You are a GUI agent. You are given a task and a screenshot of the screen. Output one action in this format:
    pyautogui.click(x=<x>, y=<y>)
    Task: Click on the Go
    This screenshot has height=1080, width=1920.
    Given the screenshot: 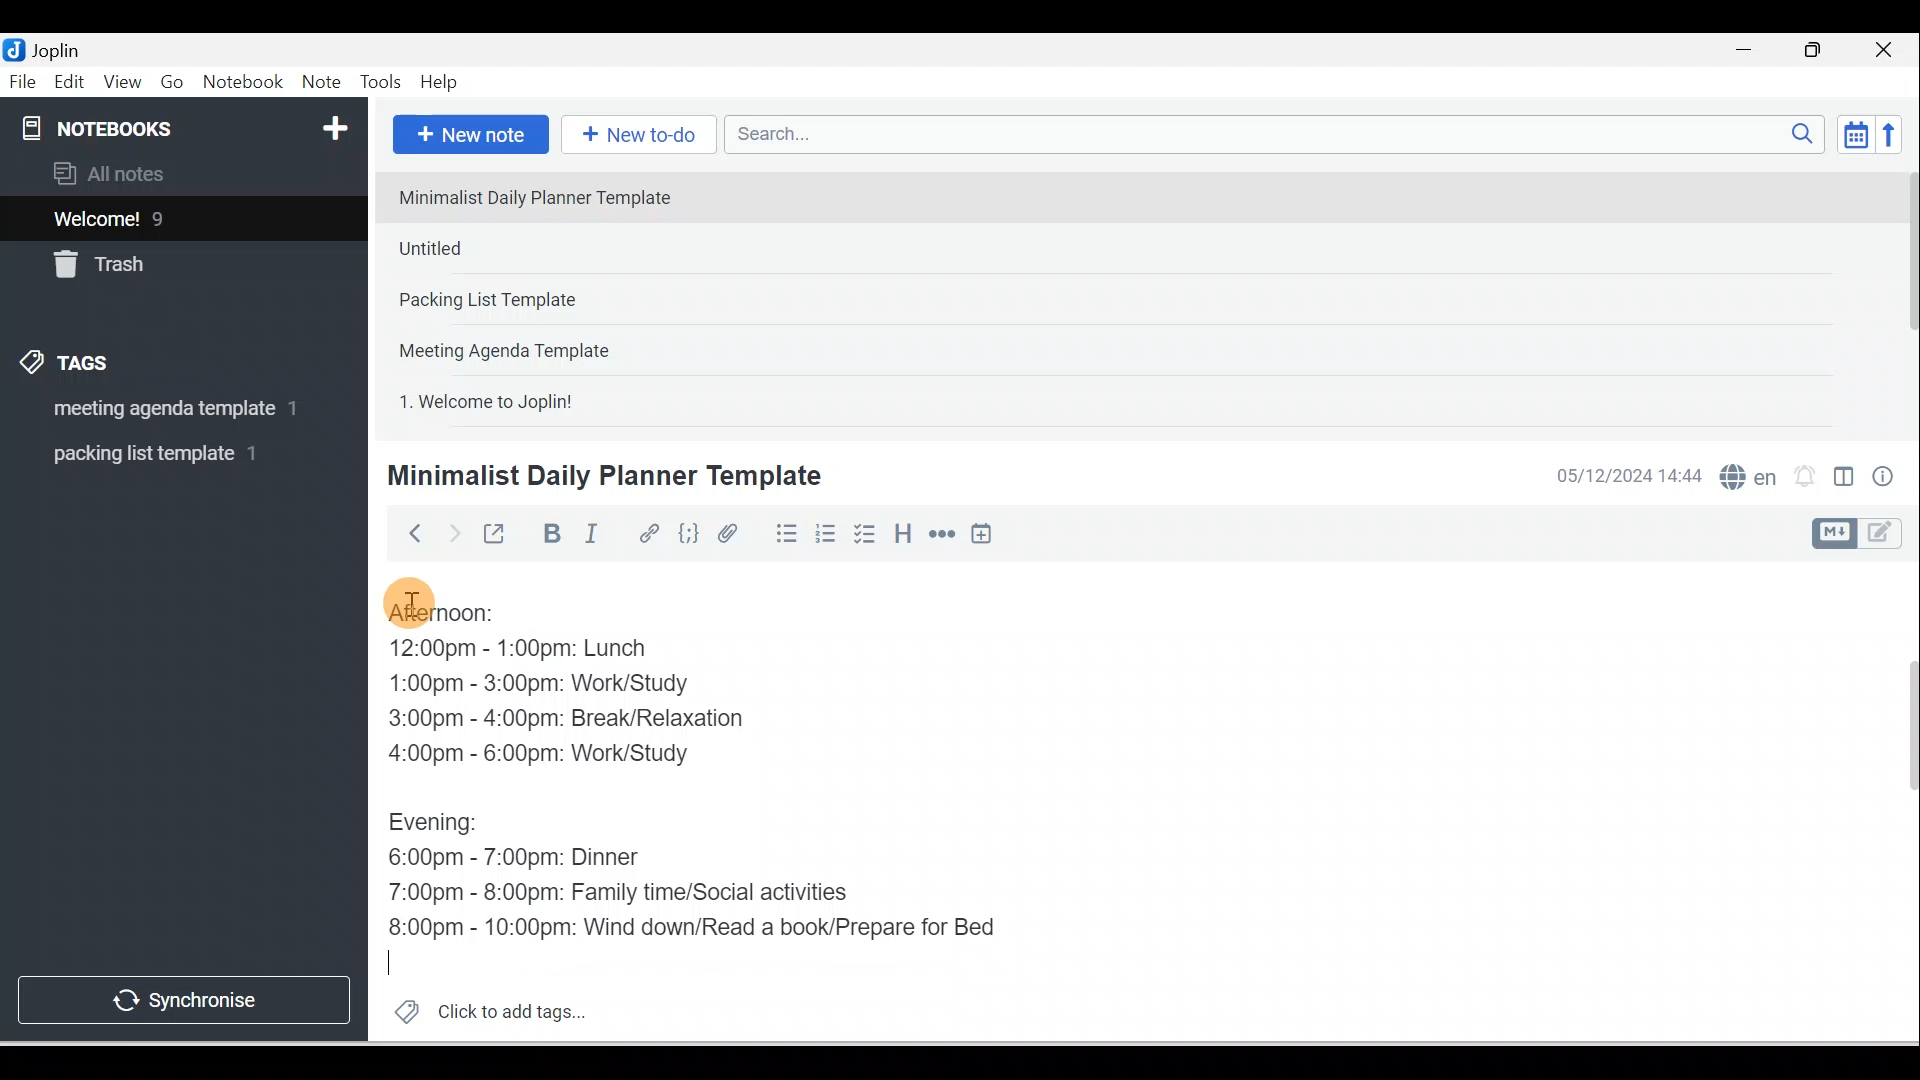 What is the action you would take?
    pyautogui.click(x=175, y=83)
    